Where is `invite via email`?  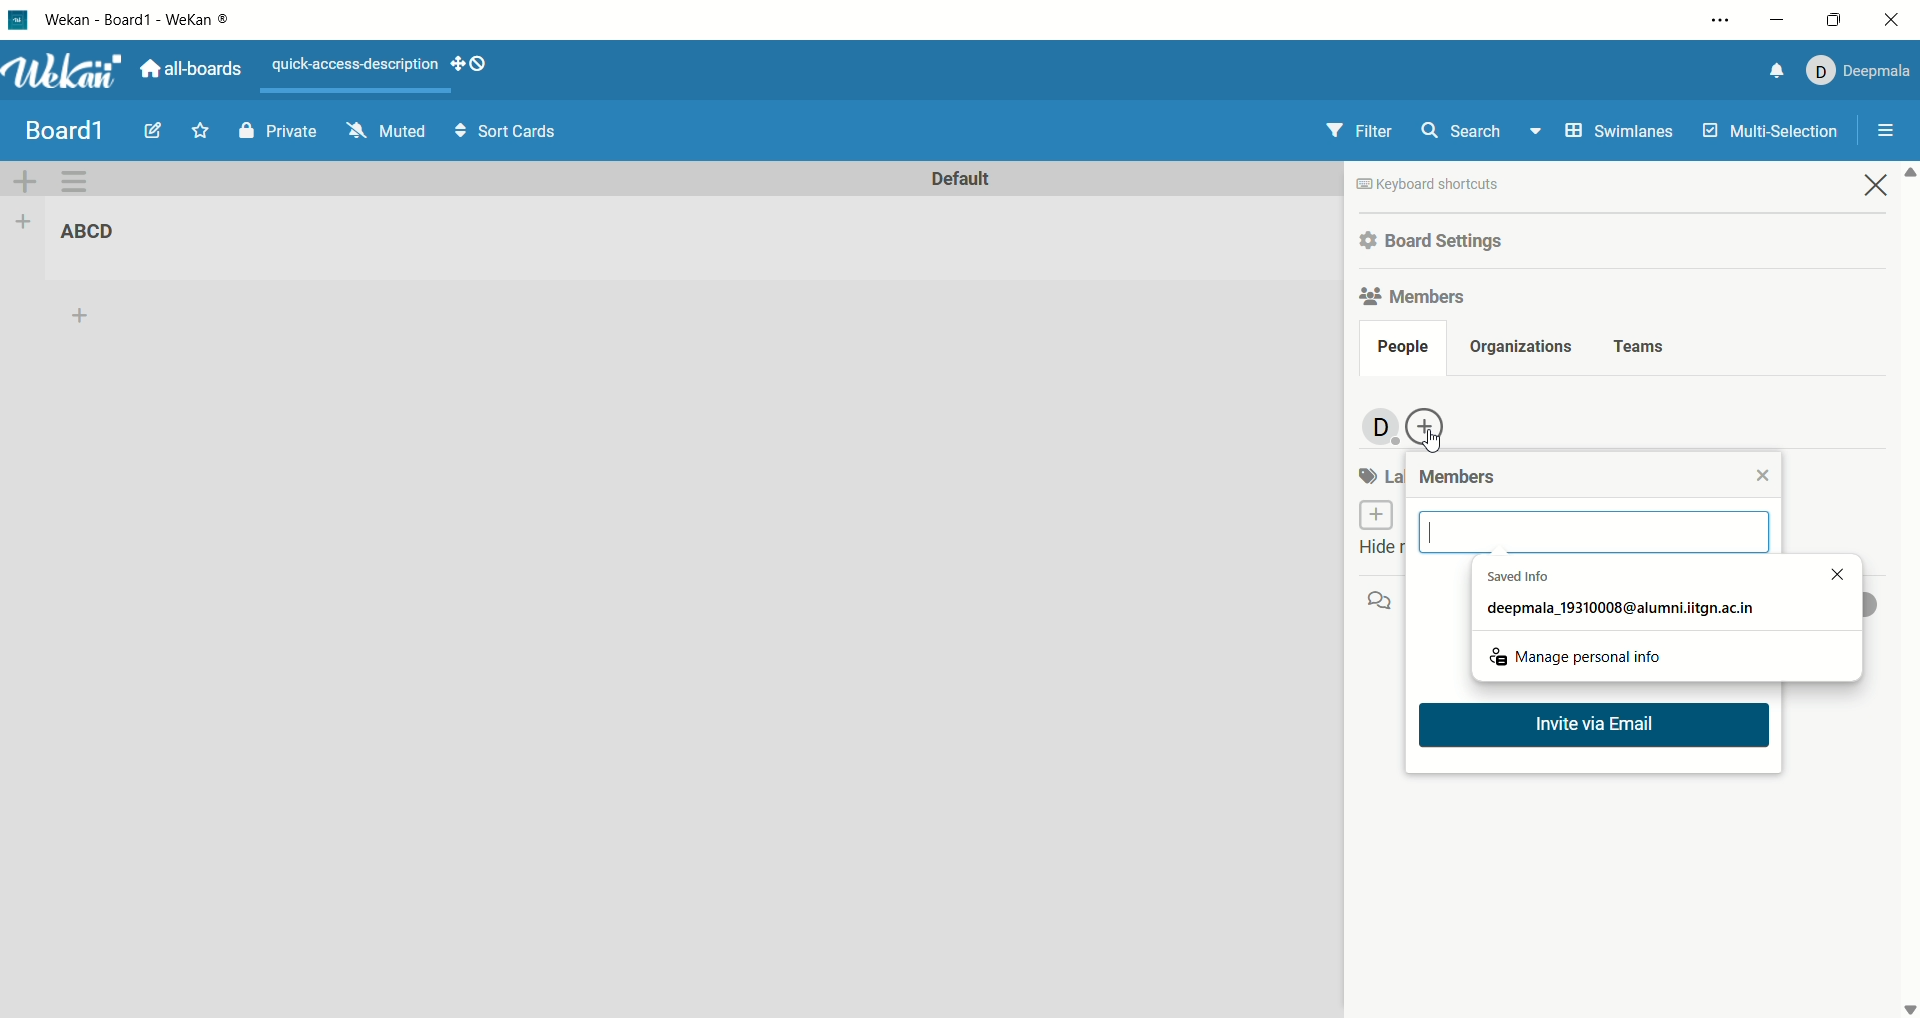
invite via email is located at coordinates (1600, 730).